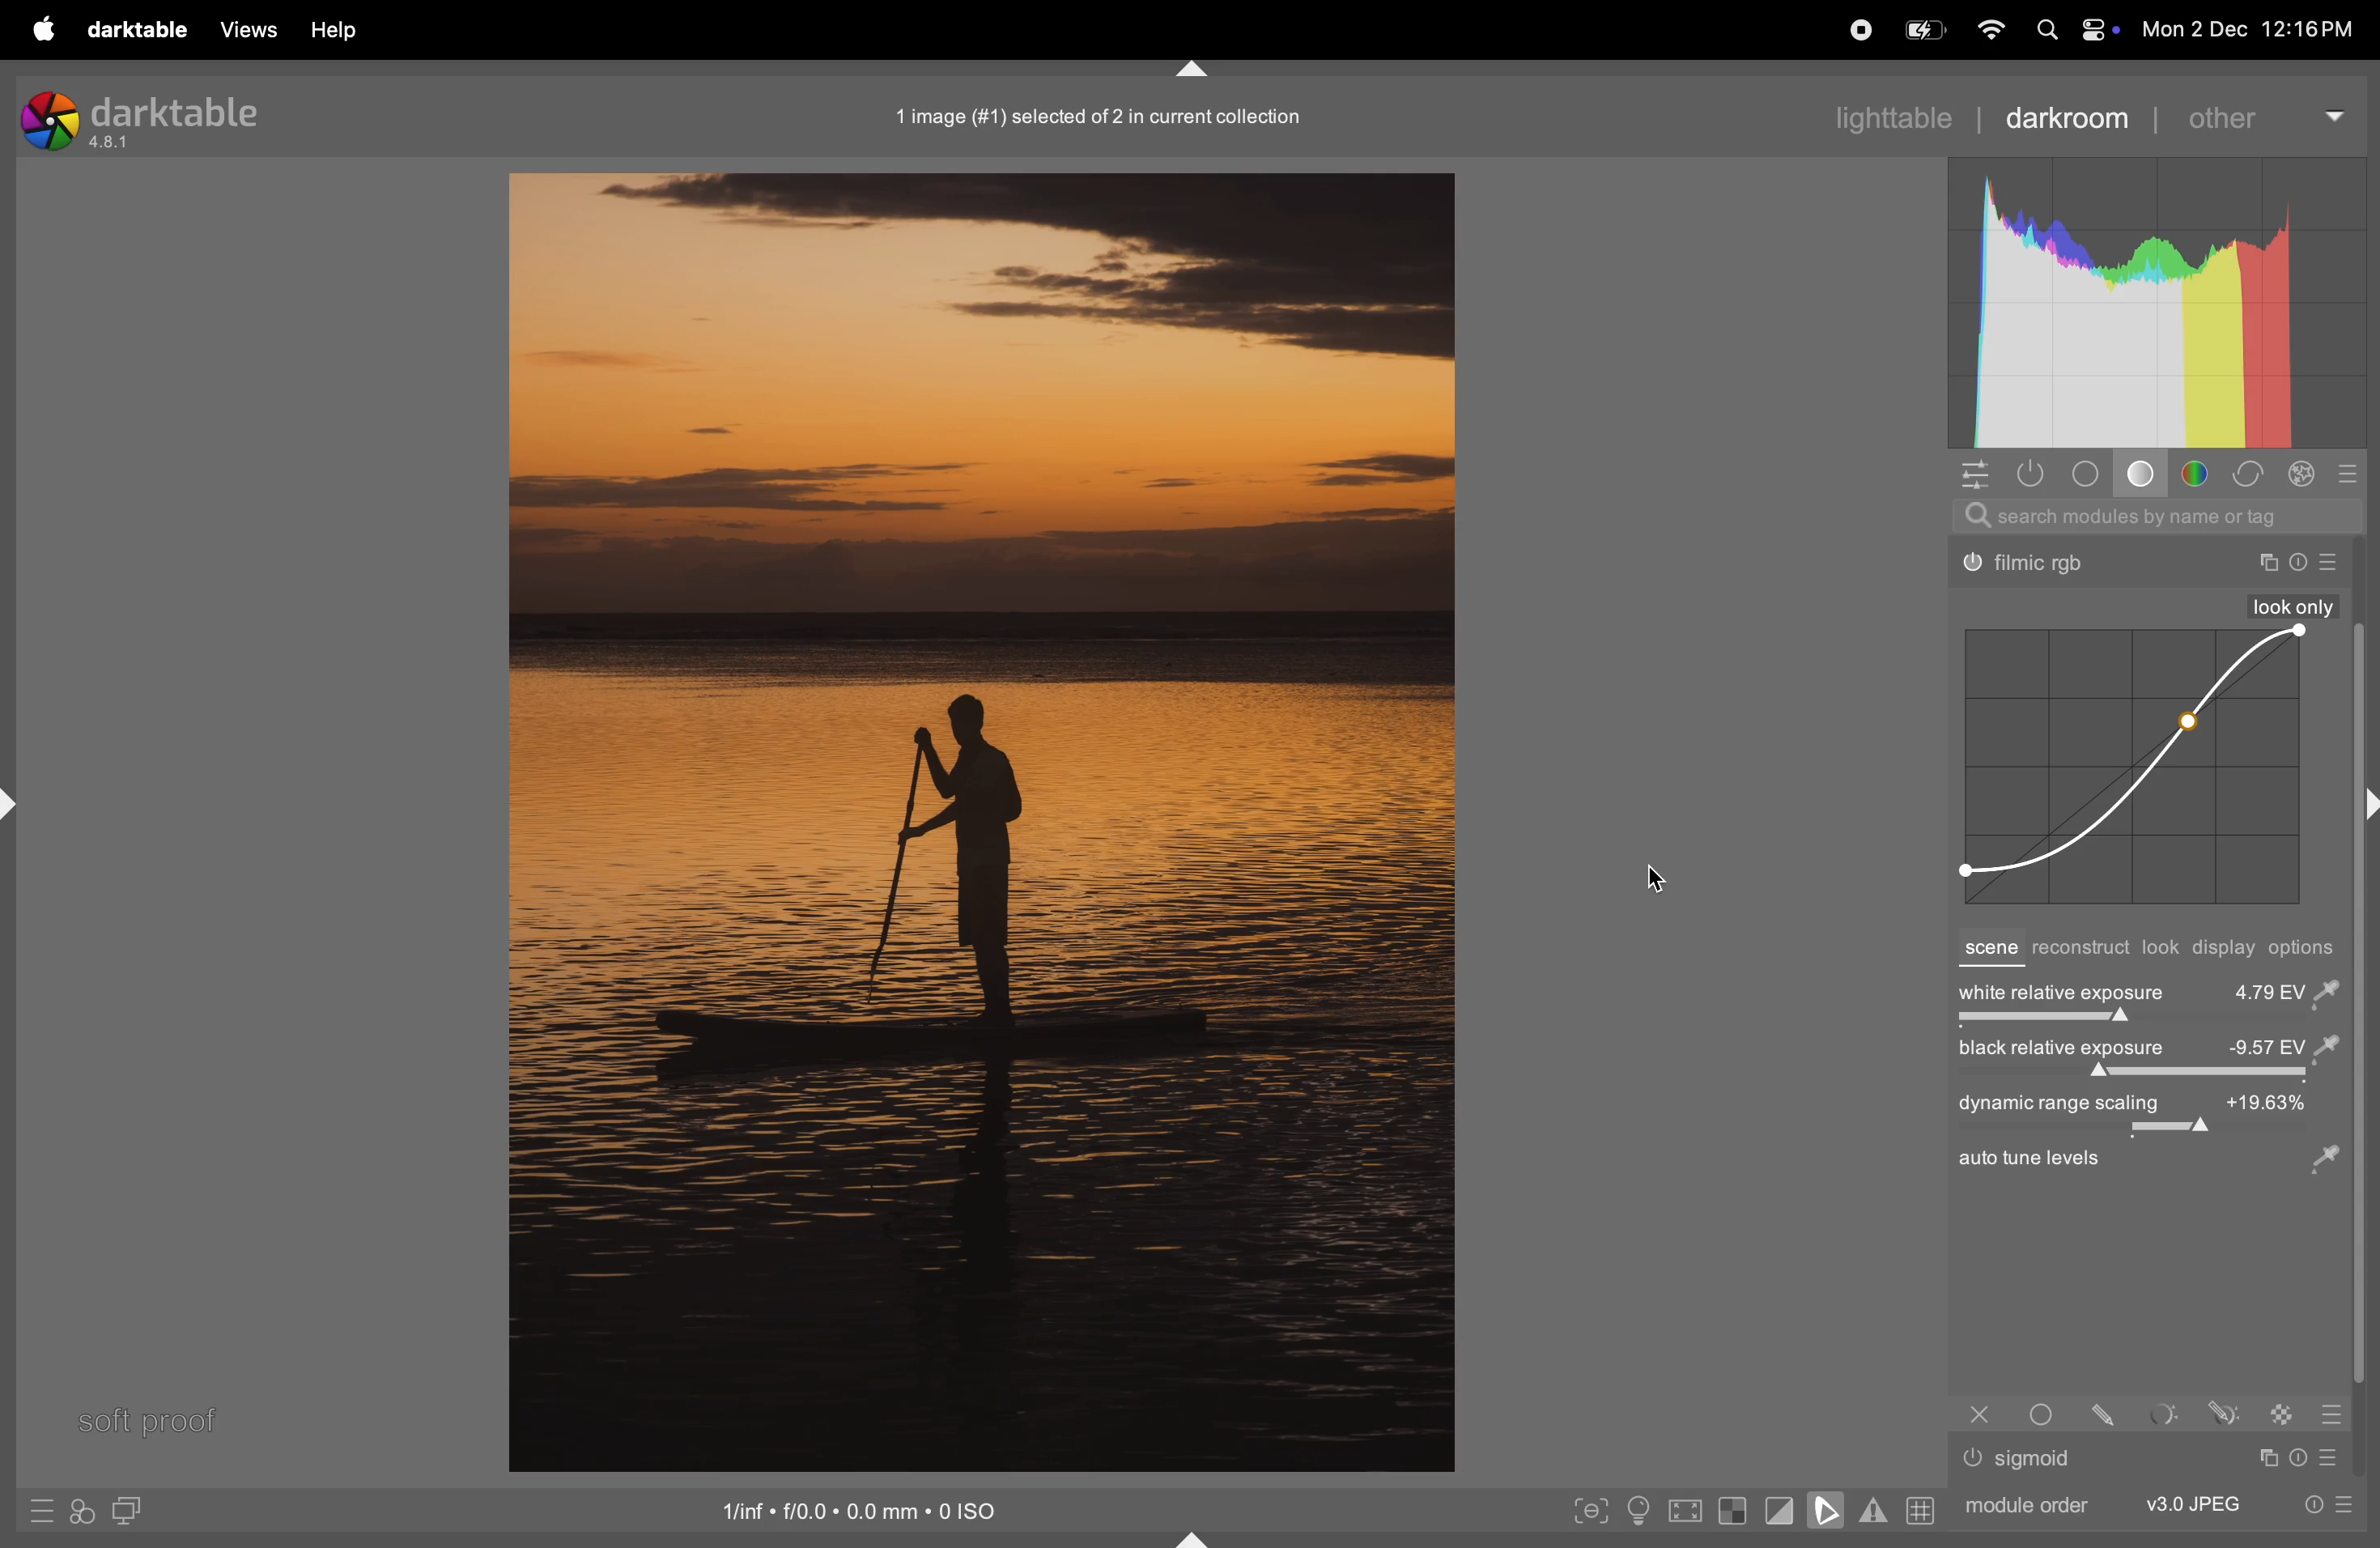 Image resolution: width=2380 pixels, height=1548 pixels. I want to click on other, so click(2262, 115).